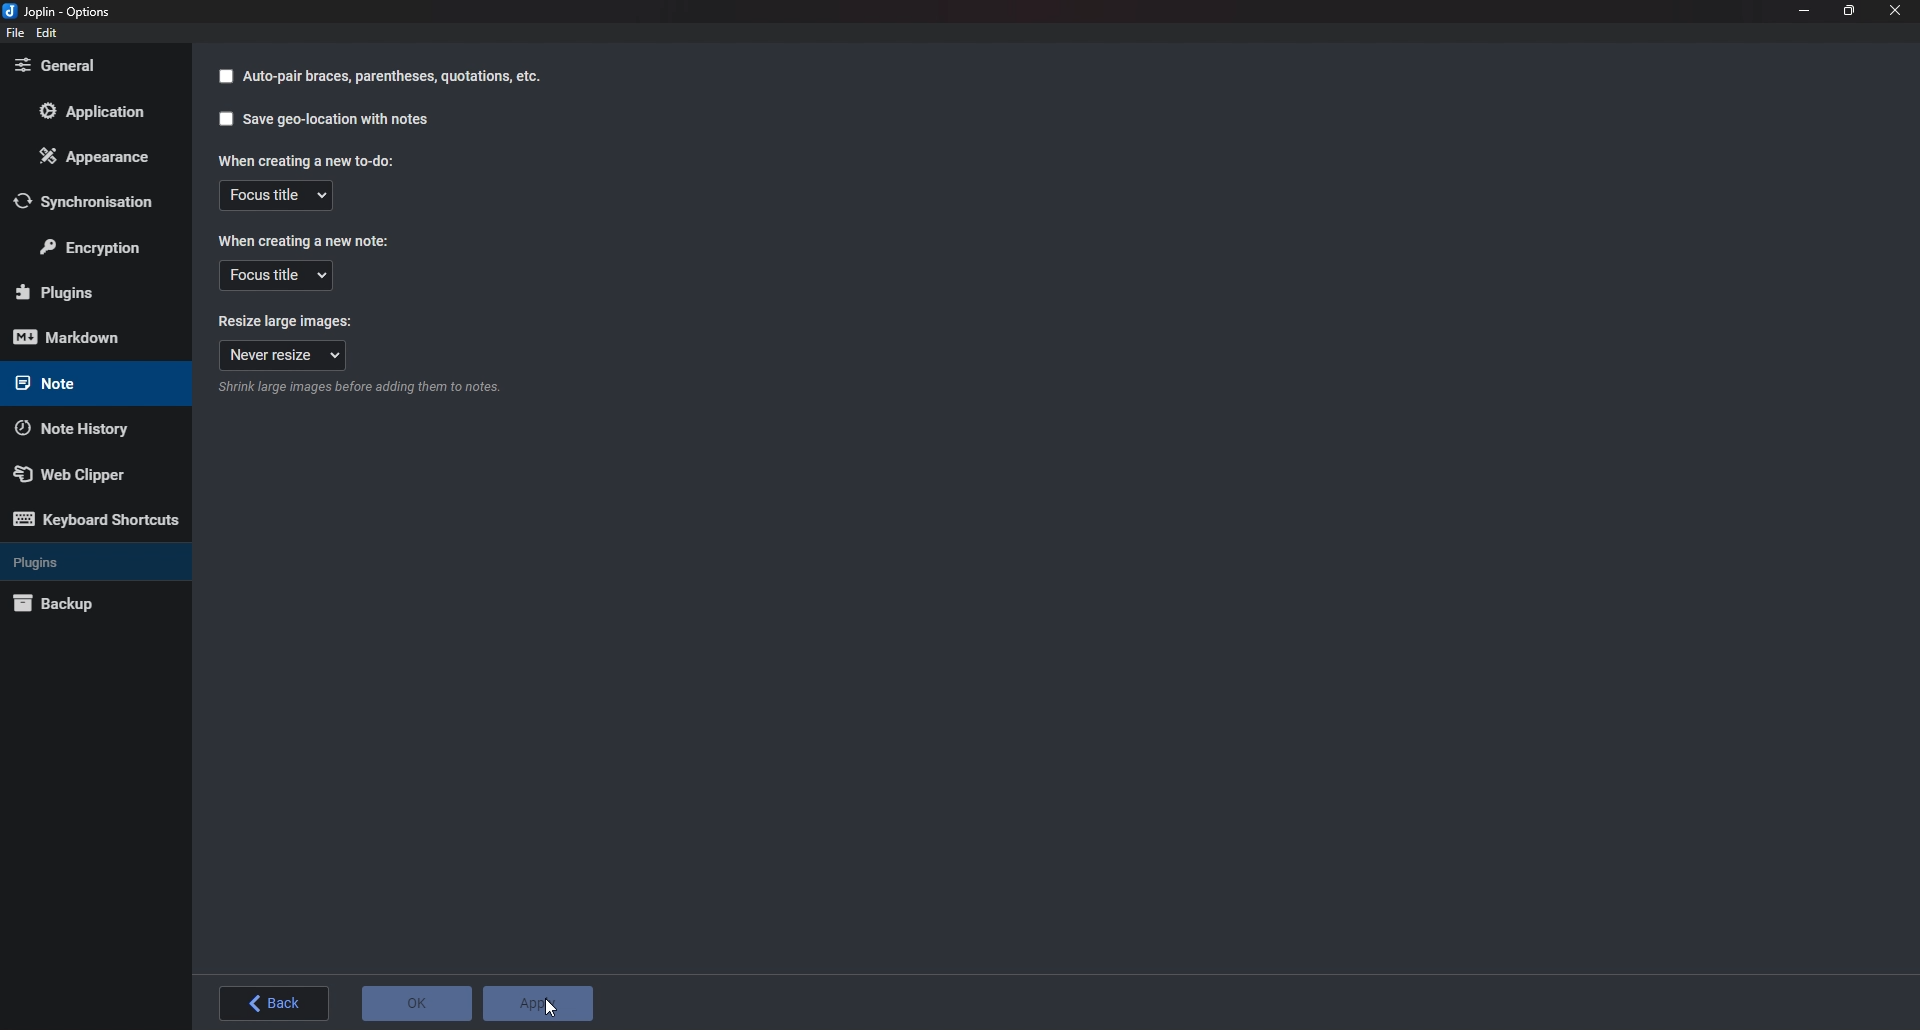 Image resolution: width=1920 pixels, height=1030 pixels. What do you see at coordinates (277, 1002) in the screenshot?
I see `back` at bounding box center [277, 1002].